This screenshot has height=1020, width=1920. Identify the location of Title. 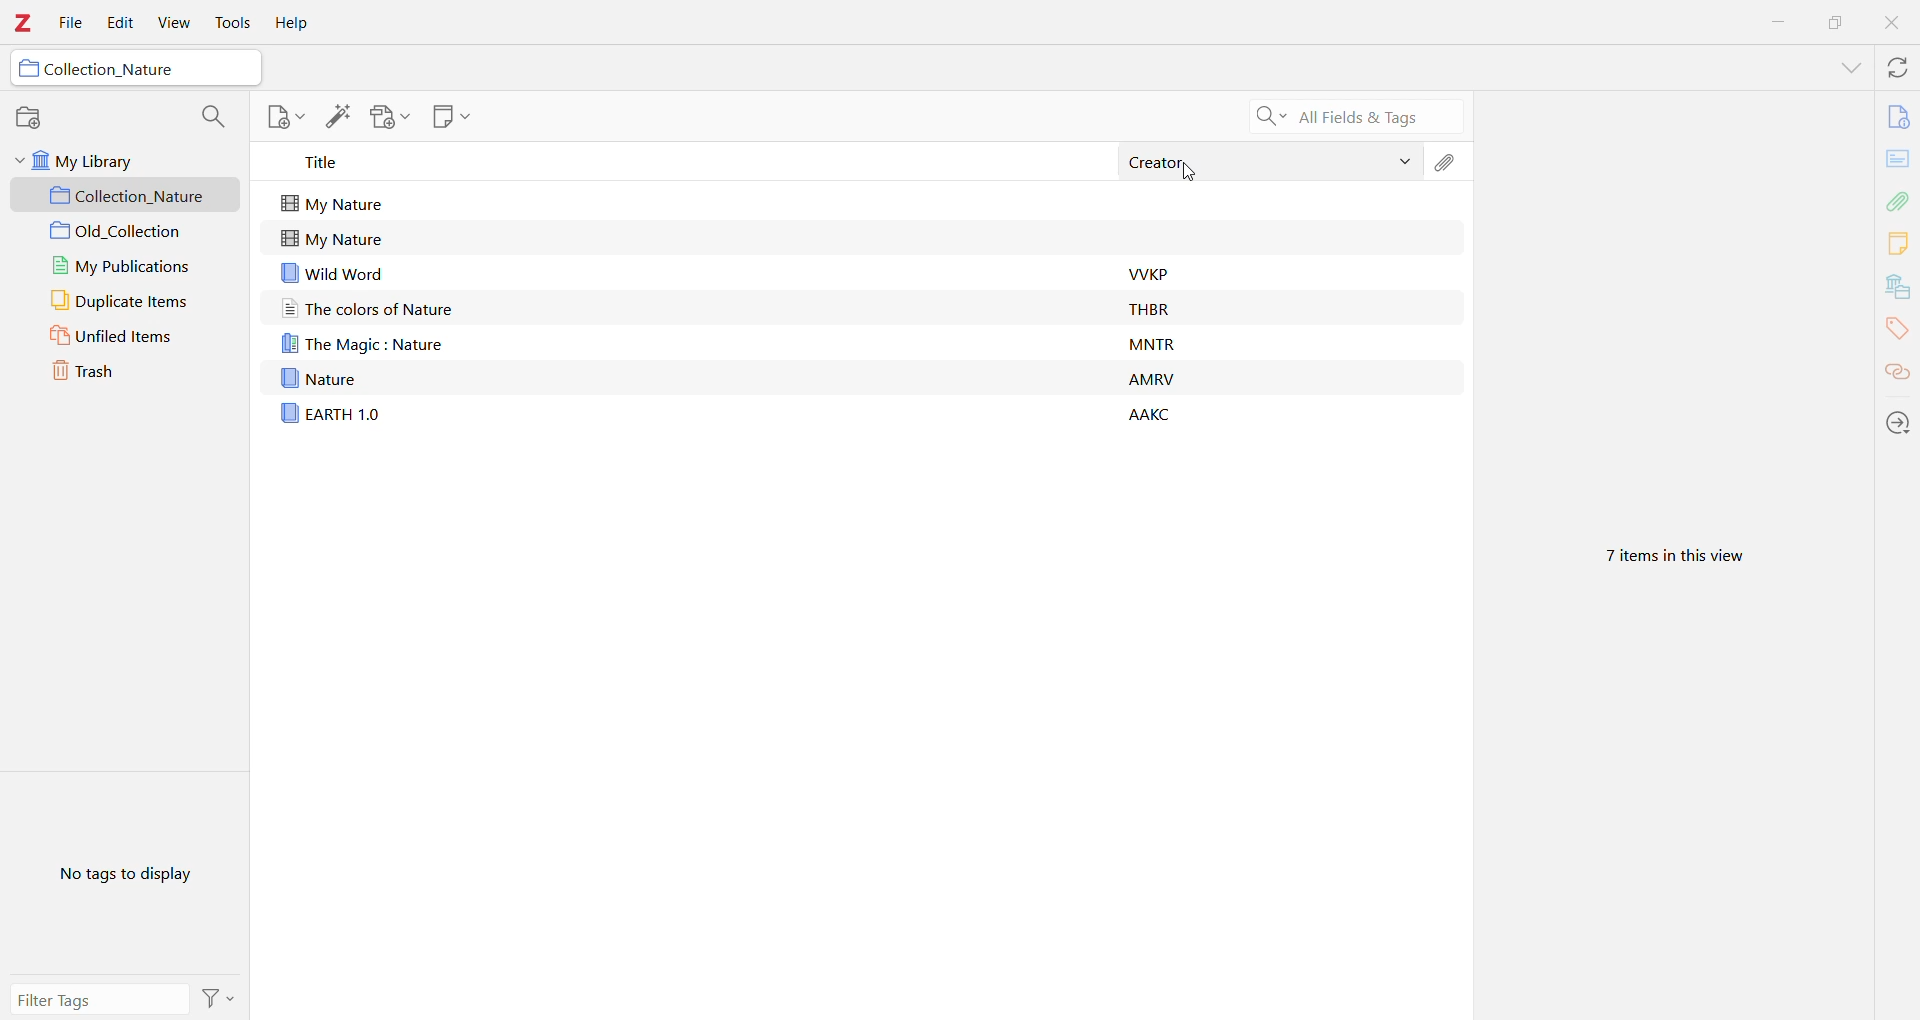
(683, 163).